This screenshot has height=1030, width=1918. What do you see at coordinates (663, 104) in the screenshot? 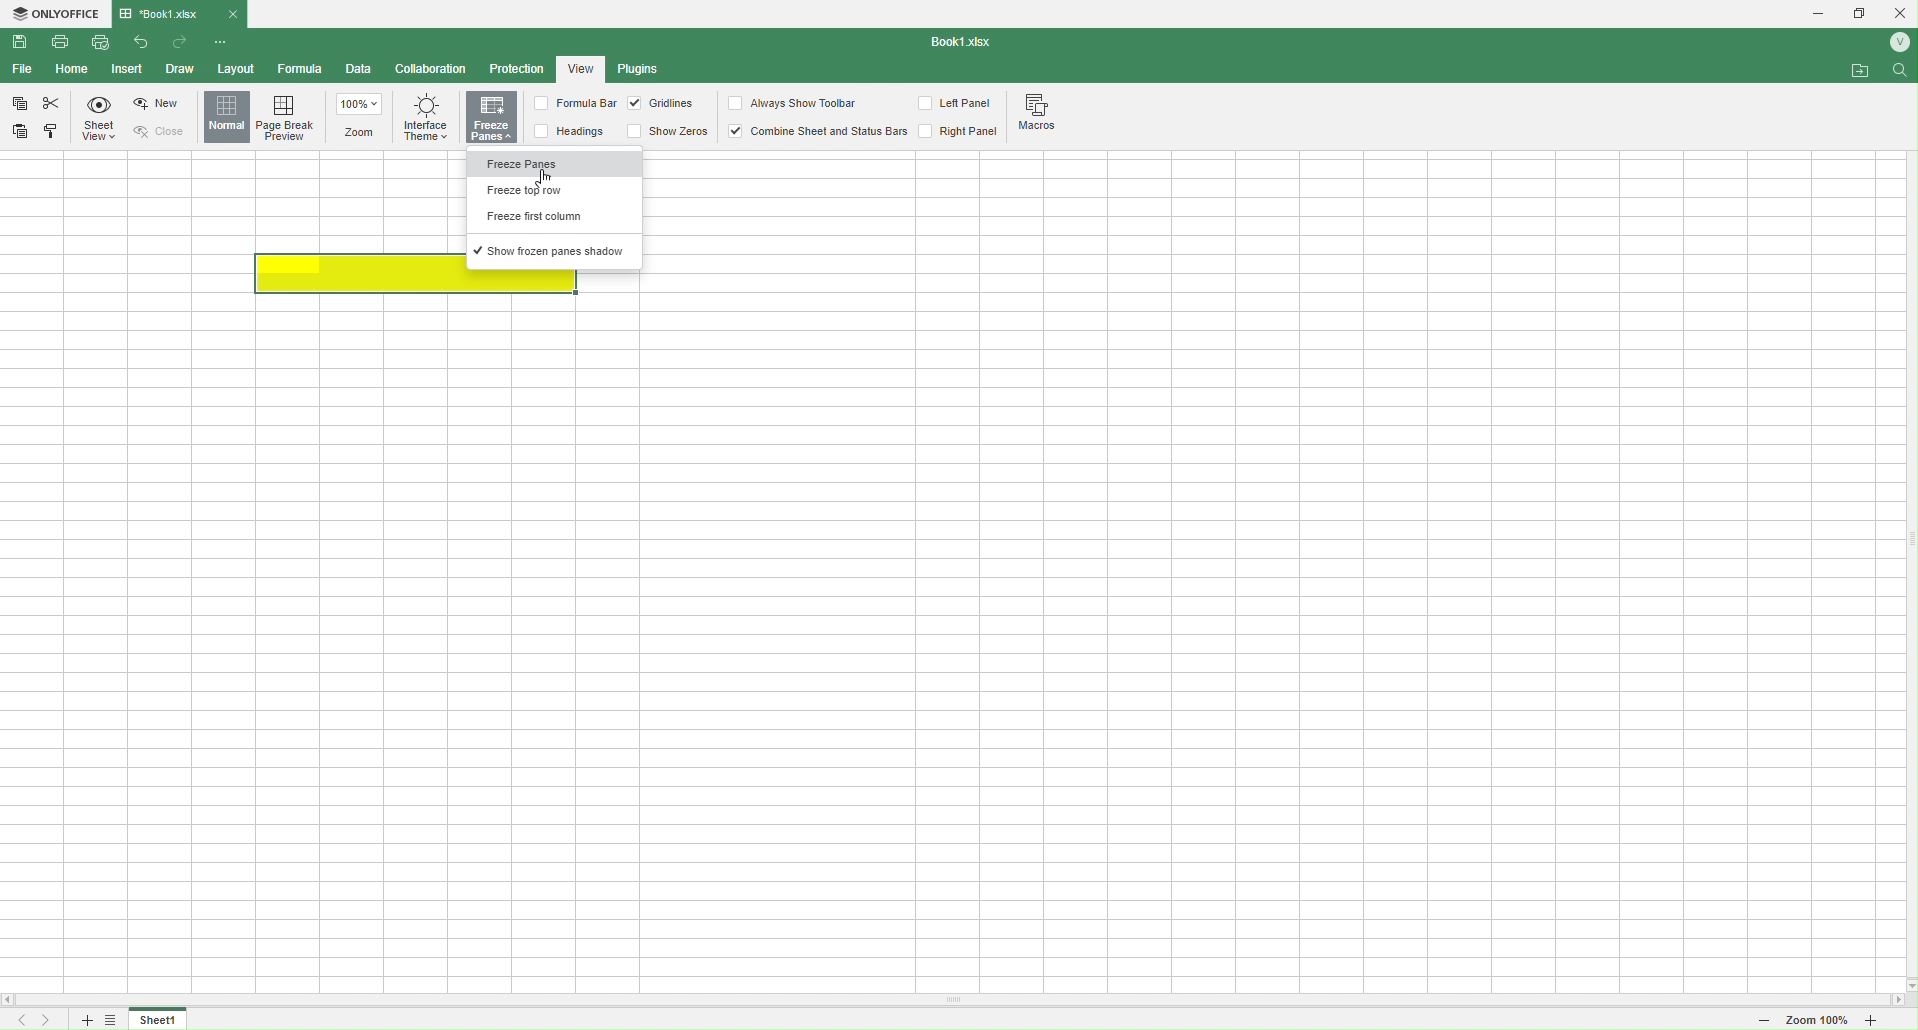
I see `Gridlines` at bounding box center [663, 104].